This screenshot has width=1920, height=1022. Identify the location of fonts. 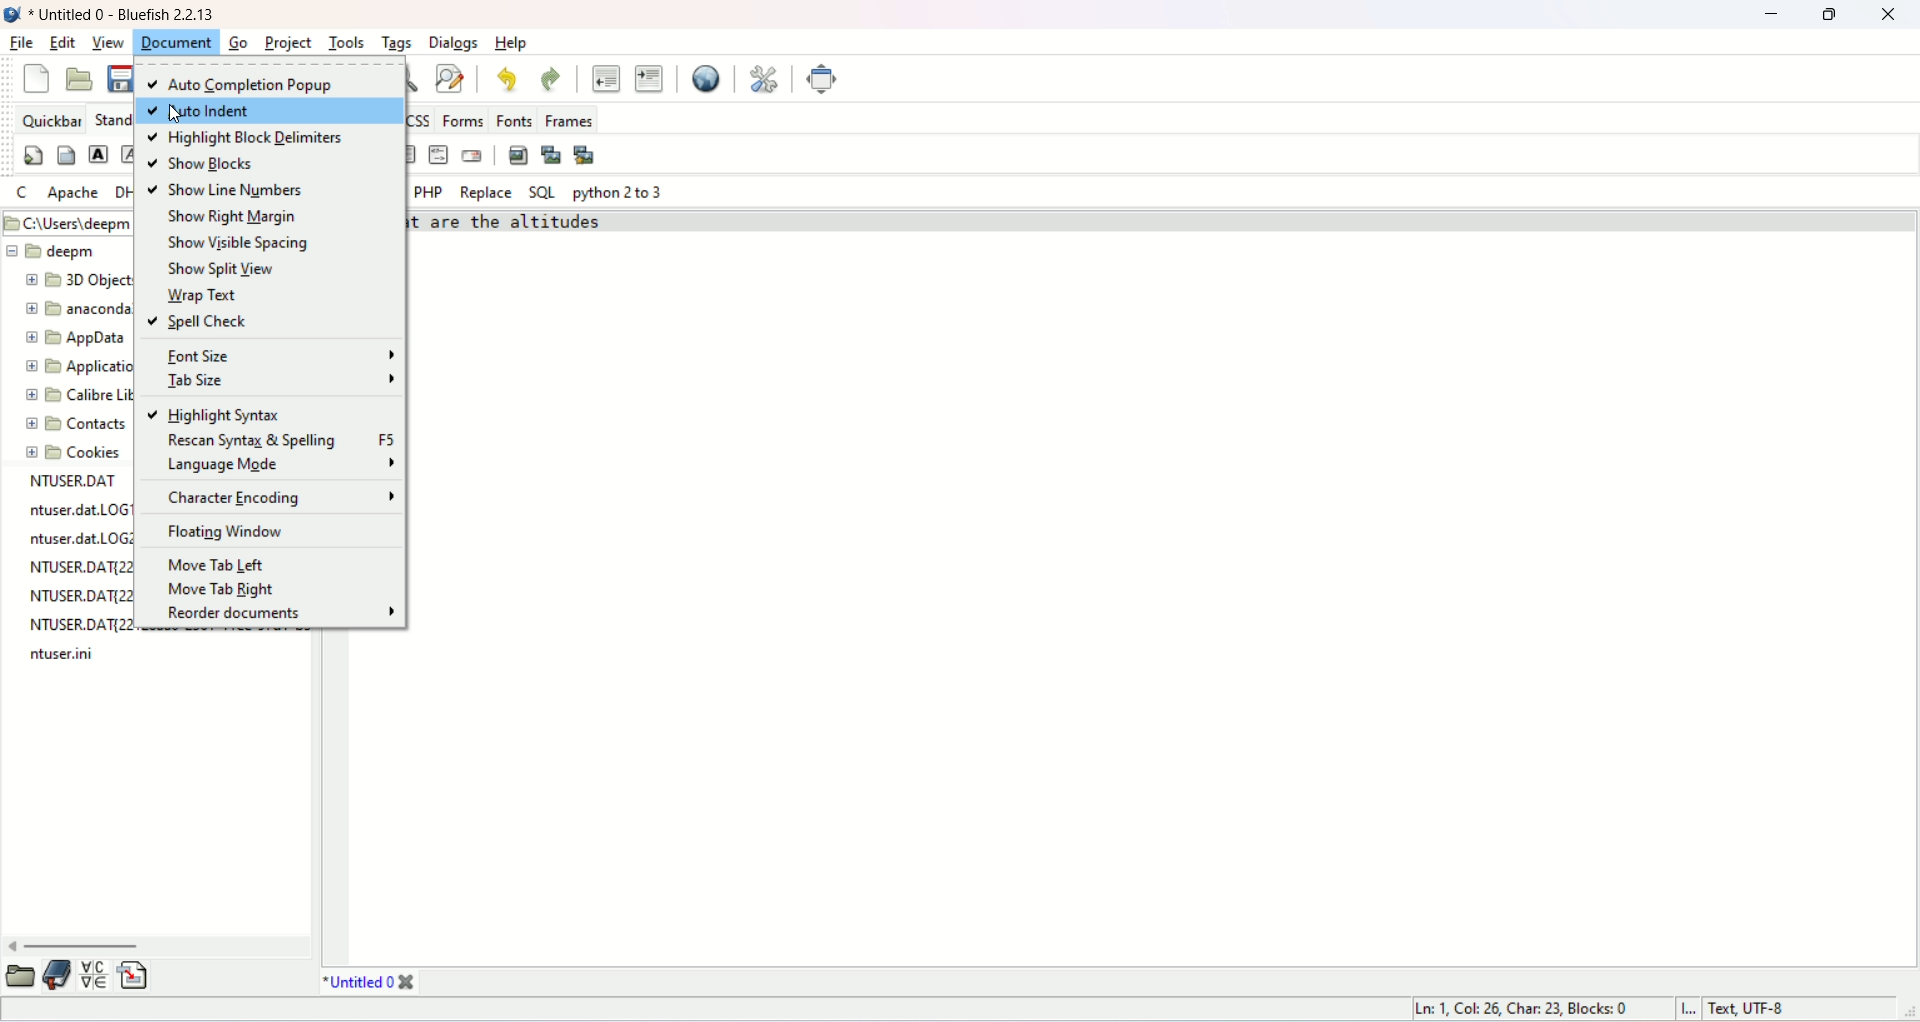
(513, 119).